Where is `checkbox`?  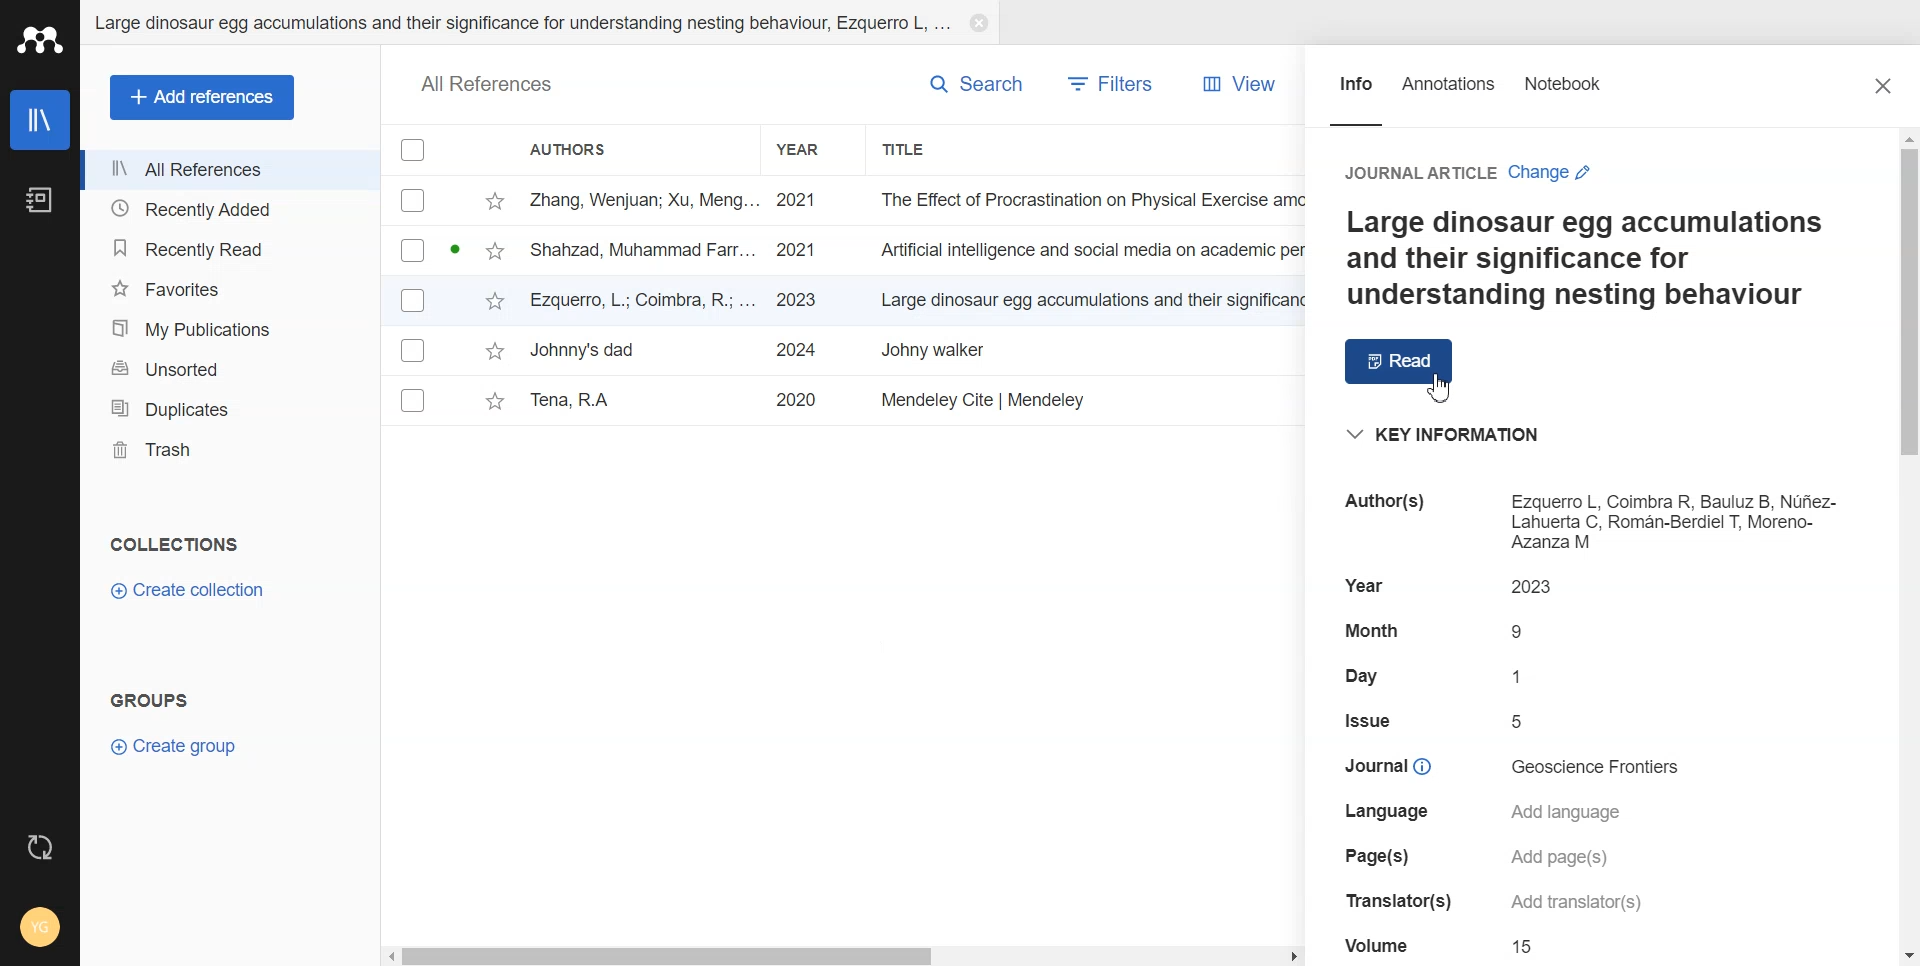 checkbox is located at coordinates (413, 300).